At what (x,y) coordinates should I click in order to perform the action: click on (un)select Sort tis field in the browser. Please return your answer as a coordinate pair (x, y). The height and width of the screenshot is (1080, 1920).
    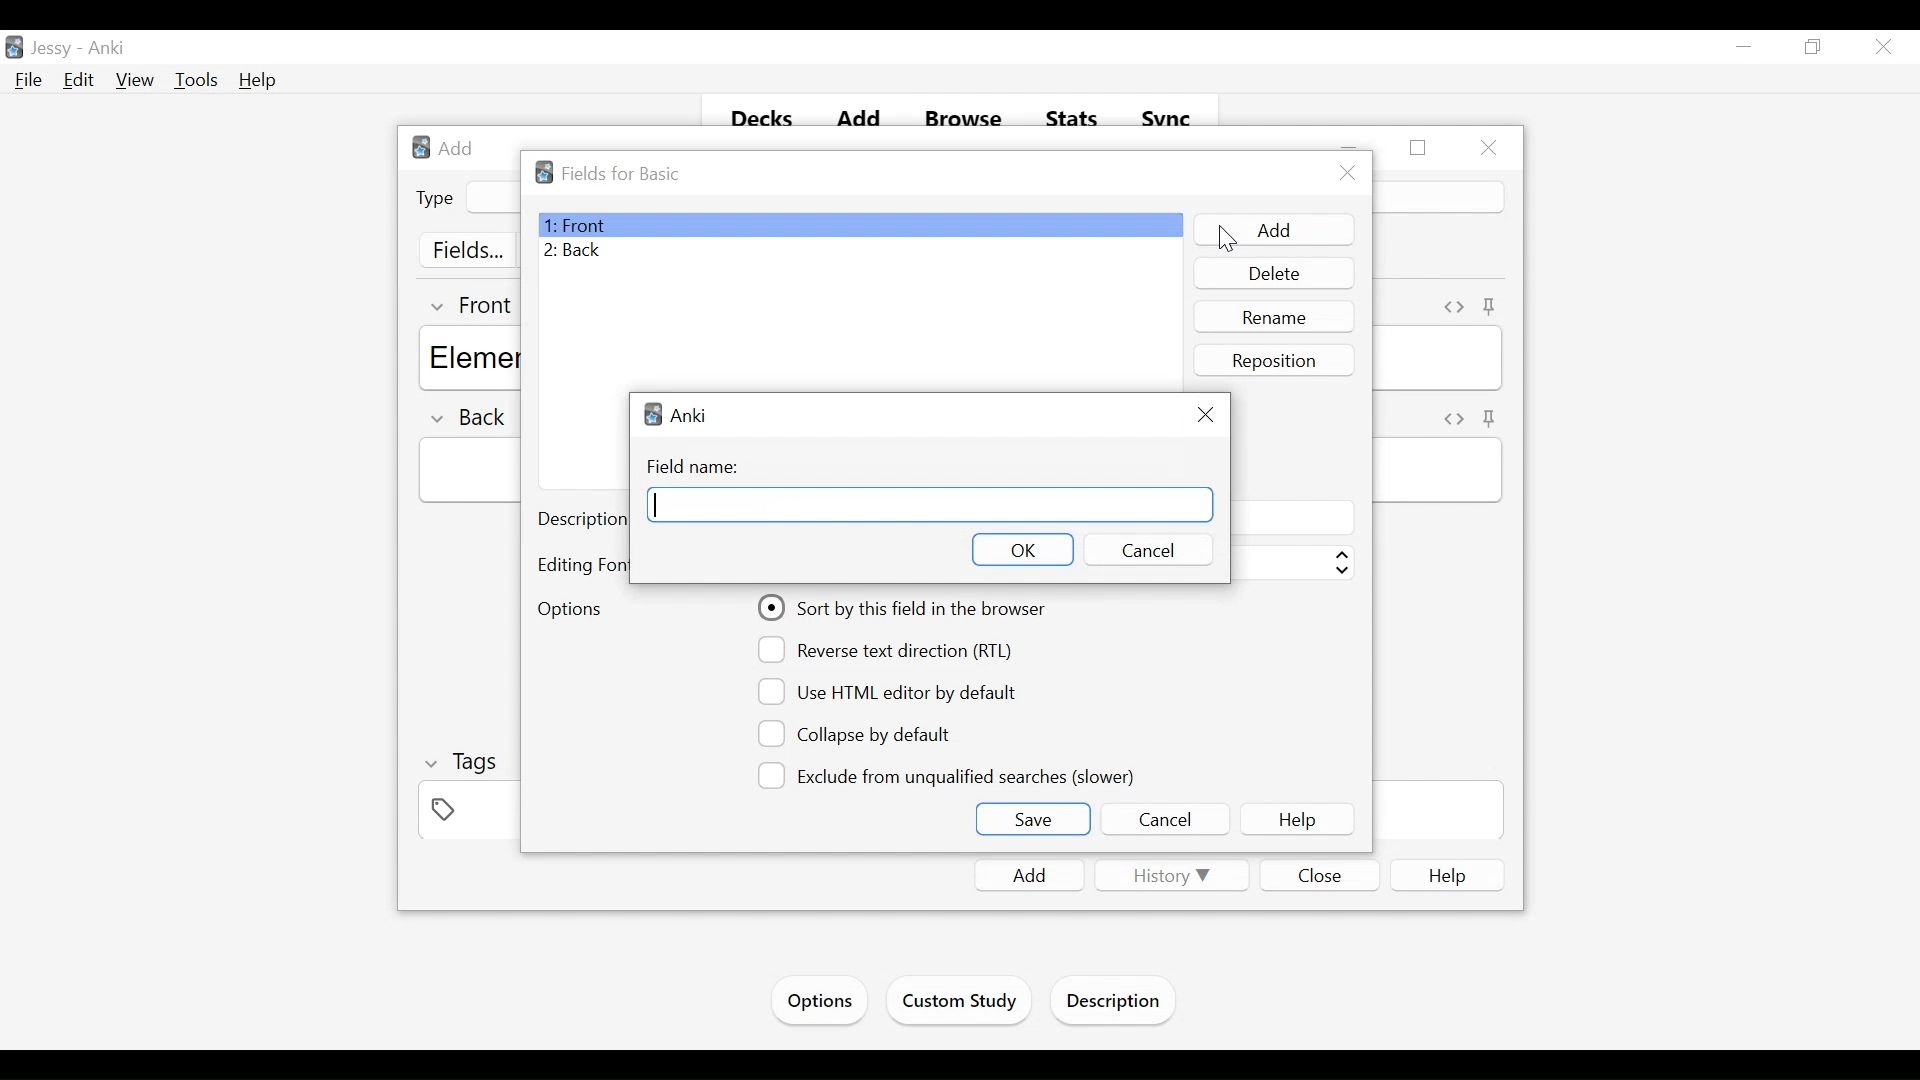
    Looking at the image, I should click on (905, 608).